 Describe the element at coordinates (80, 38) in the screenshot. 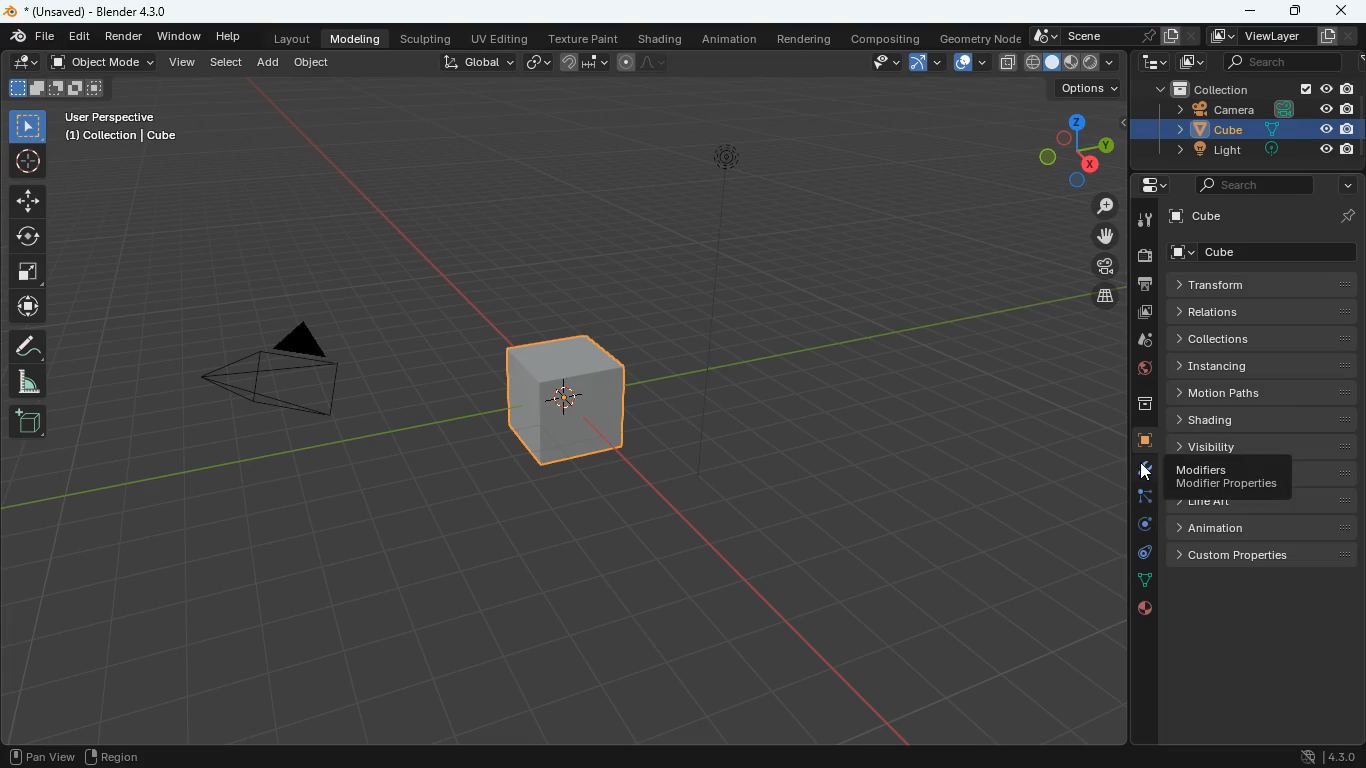

I see `edit` at that location.